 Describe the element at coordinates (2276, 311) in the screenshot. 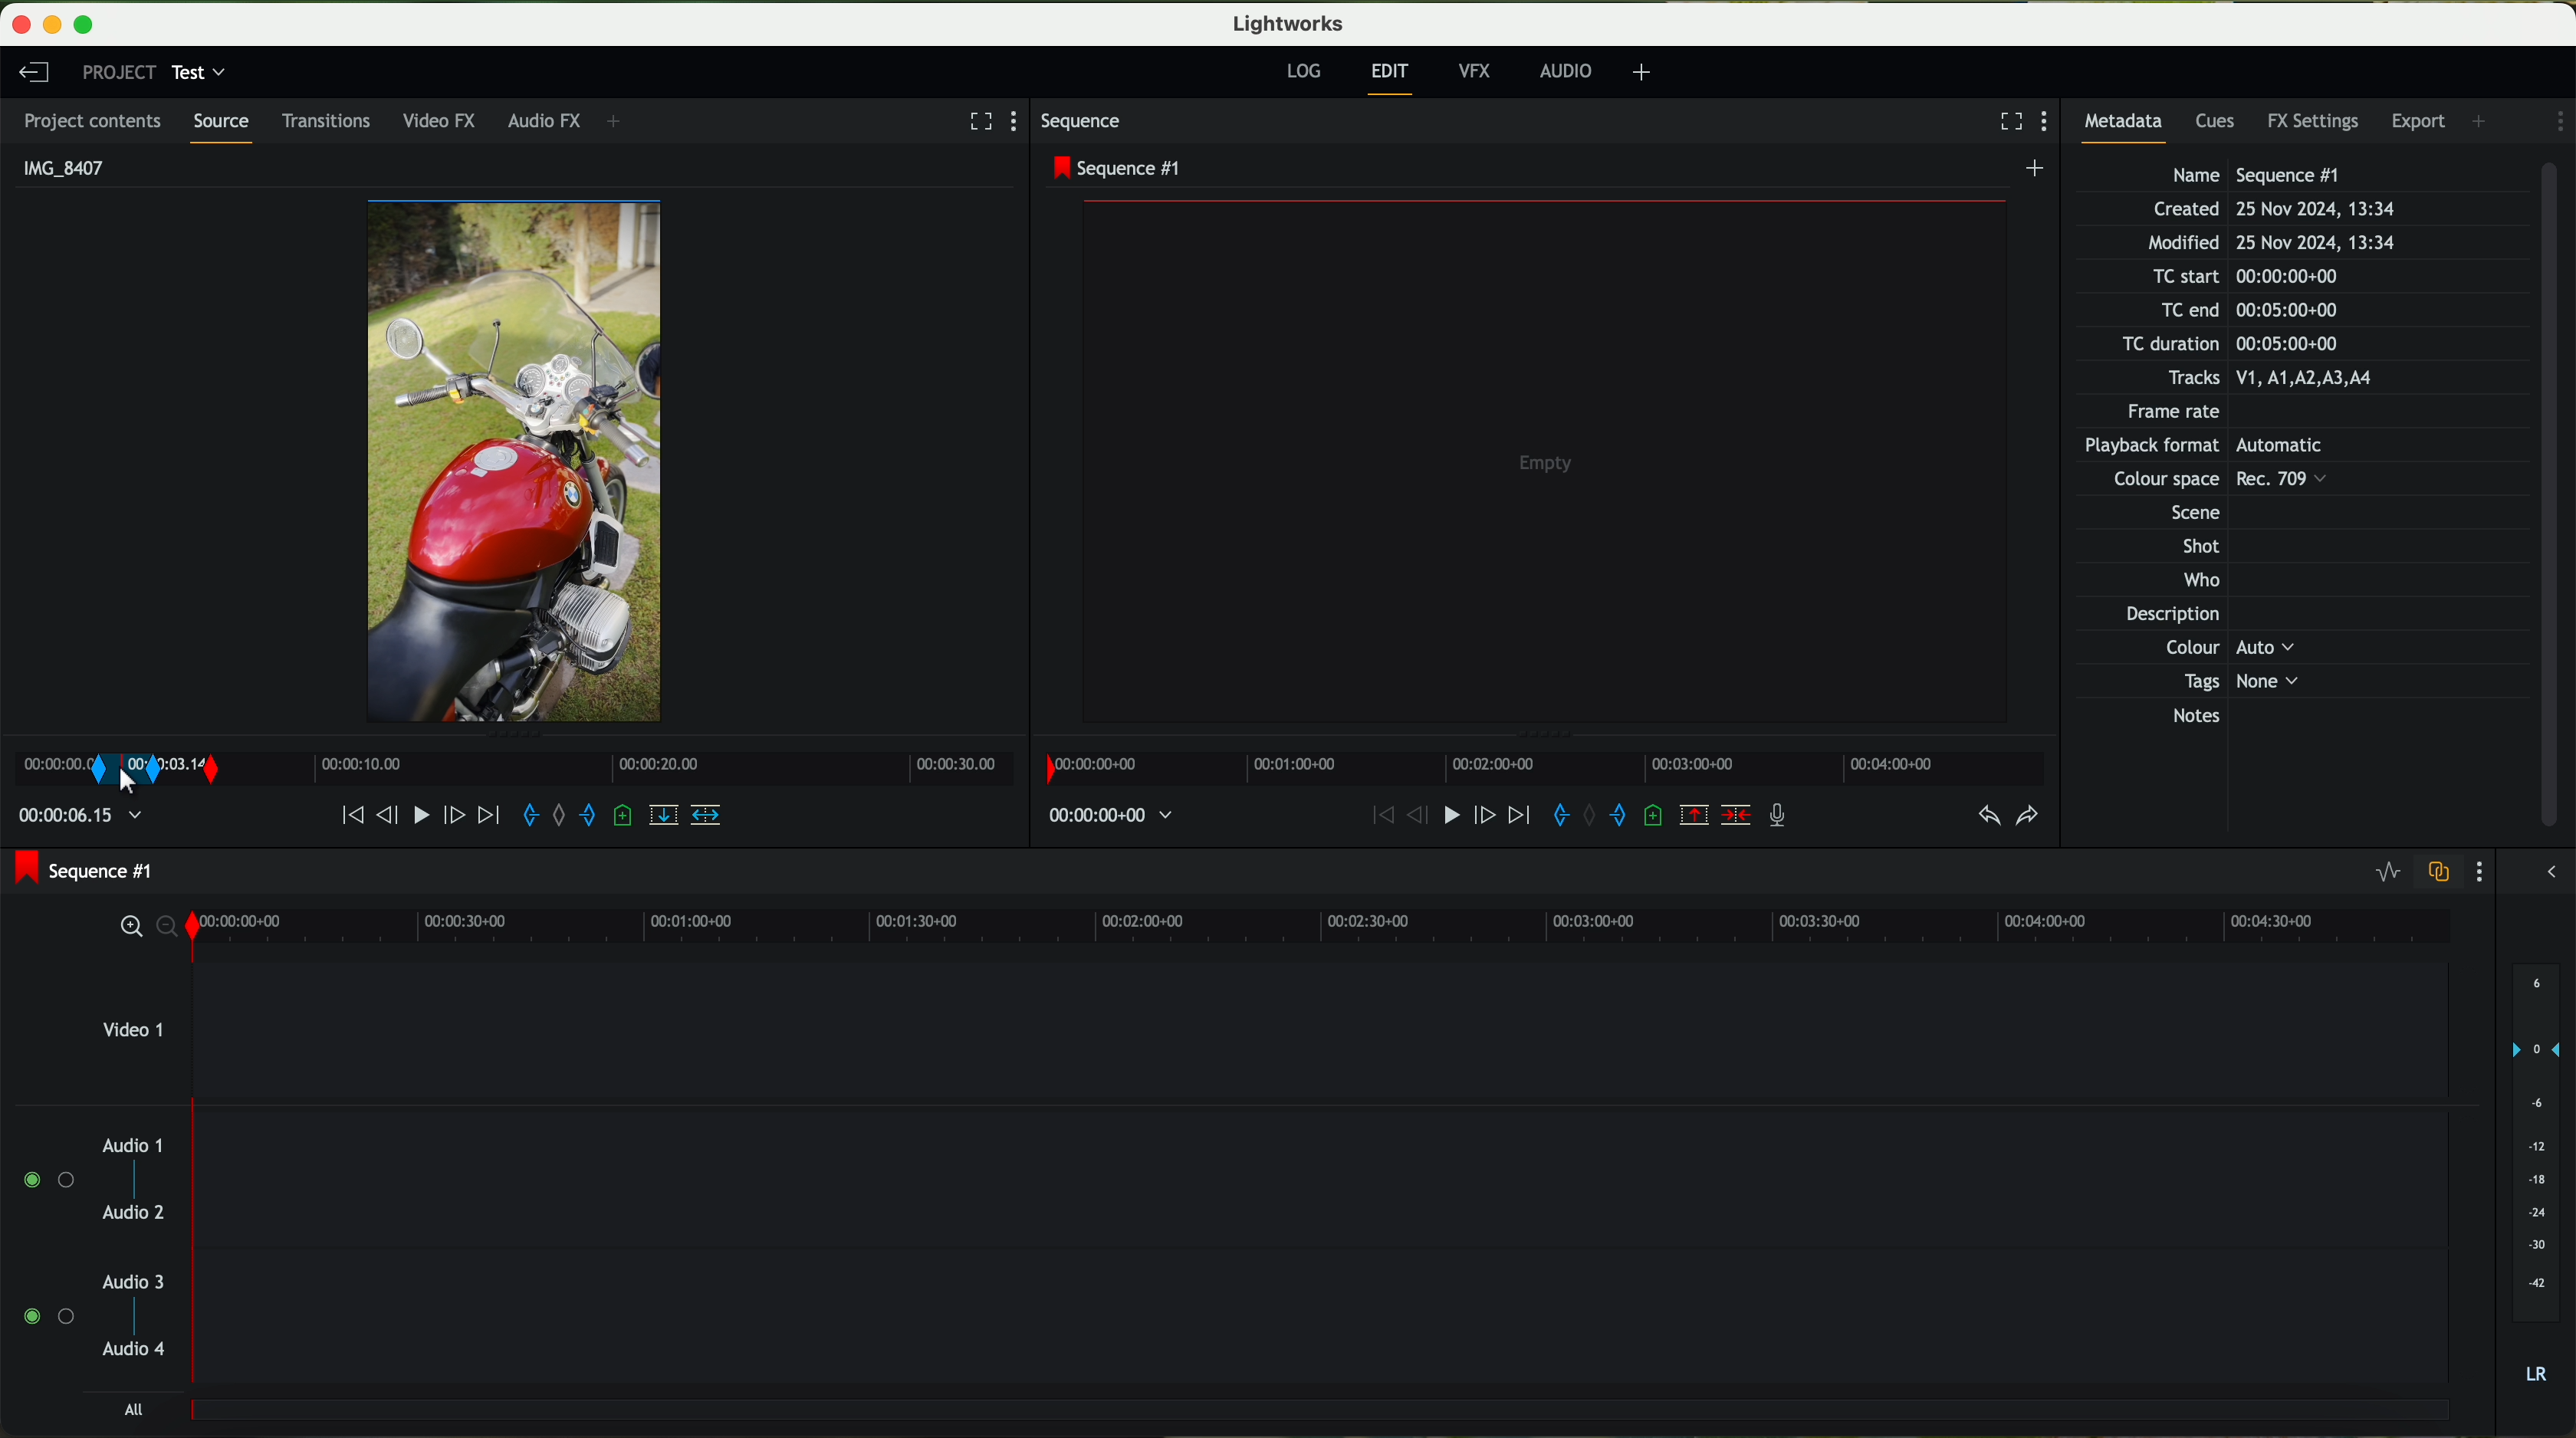

I see `TC end` at that location.